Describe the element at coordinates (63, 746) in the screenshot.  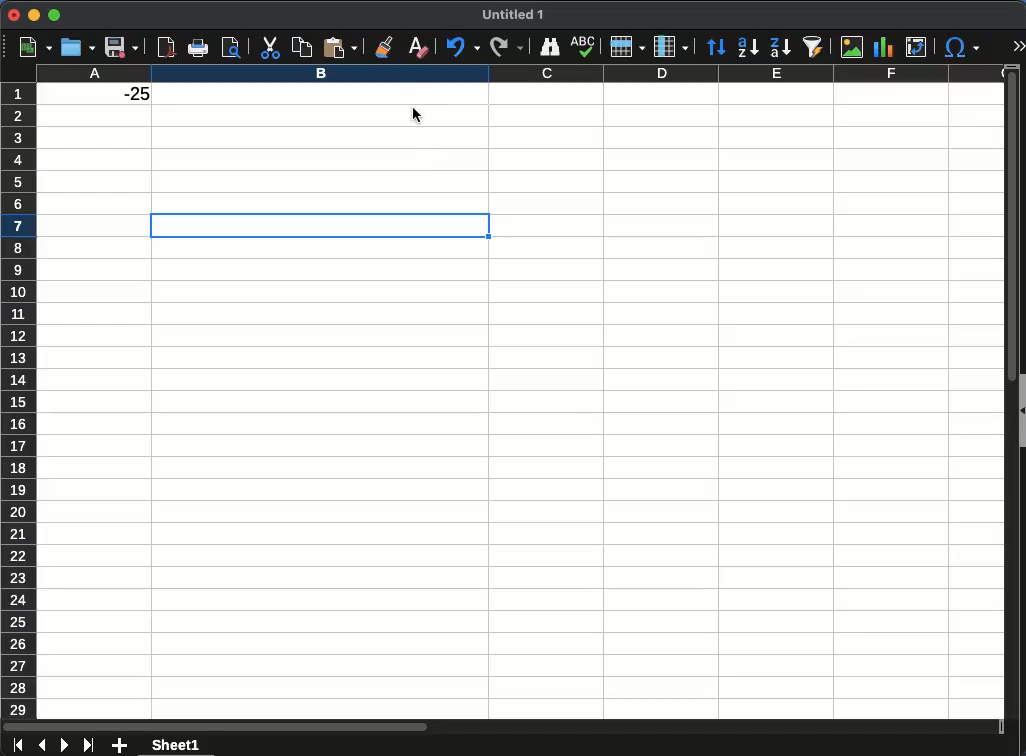
I see `next sheet` at that location.